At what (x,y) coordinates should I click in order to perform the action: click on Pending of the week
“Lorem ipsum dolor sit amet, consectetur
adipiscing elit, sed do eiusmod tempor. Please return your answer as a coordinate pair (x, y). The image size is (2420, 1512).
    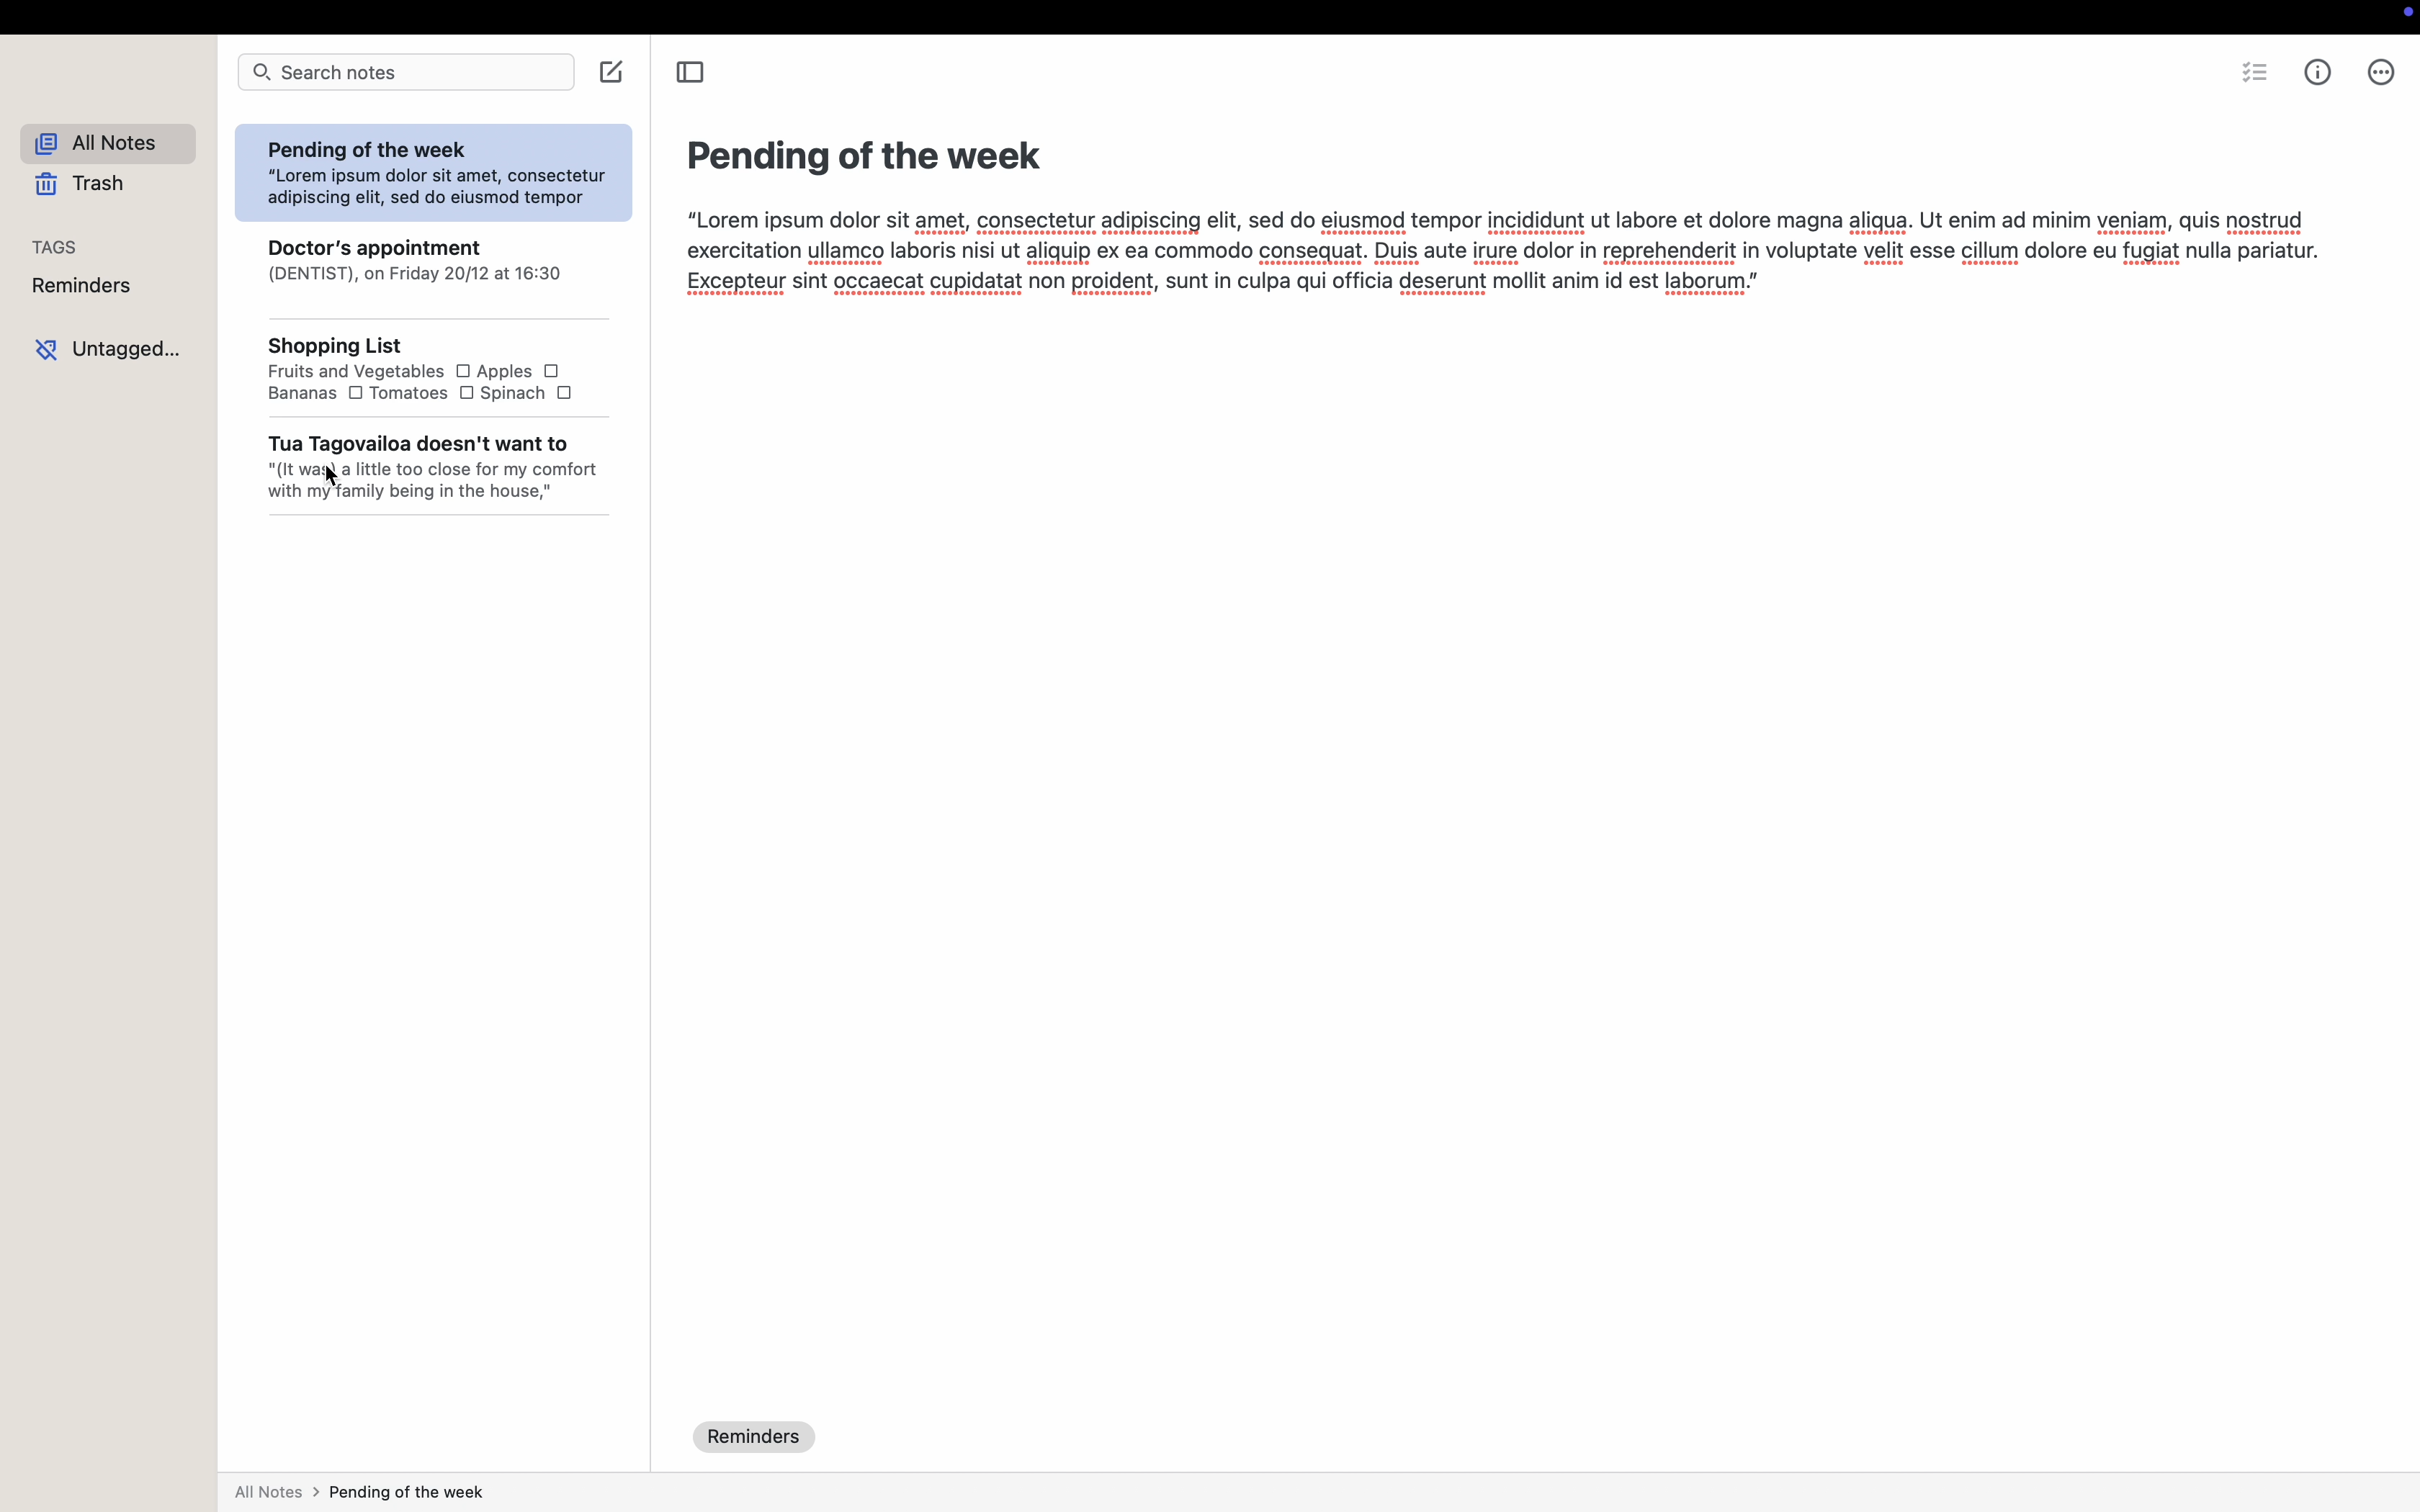
    Looking at the image, I should click on (433, 169).